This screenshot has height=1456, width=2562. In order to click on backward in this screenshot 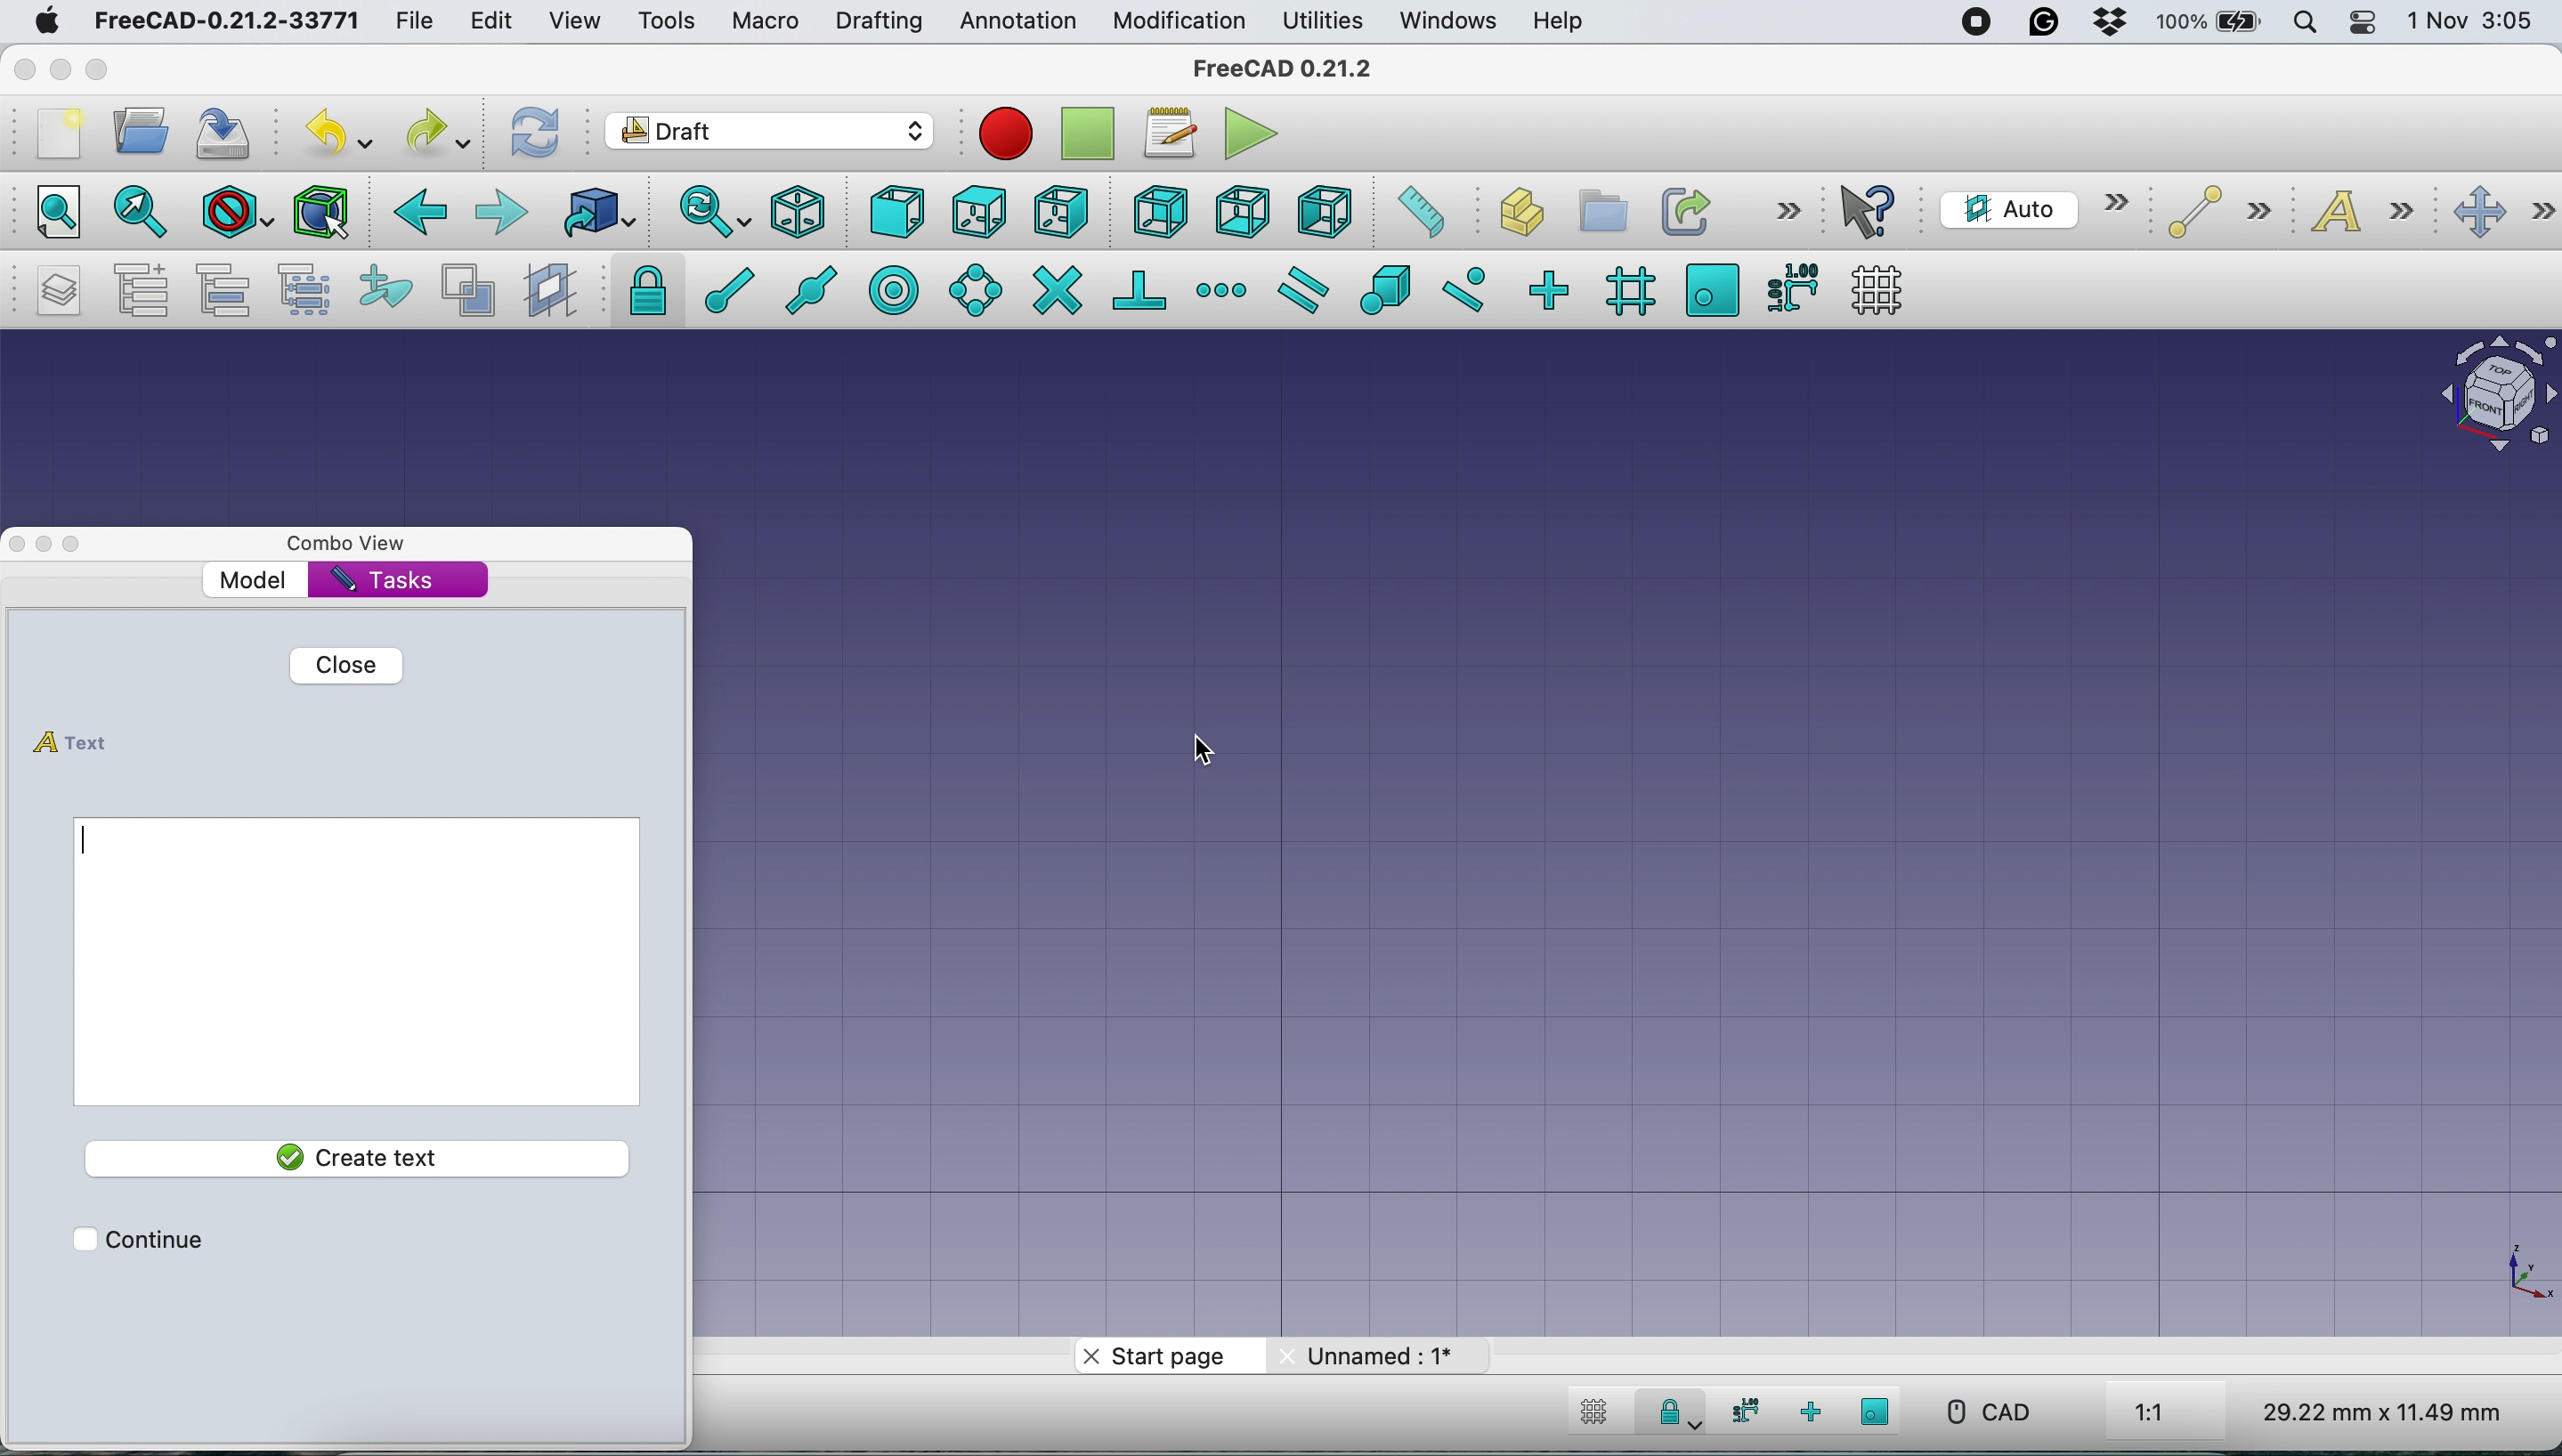, I will do `click(410, 212)`.